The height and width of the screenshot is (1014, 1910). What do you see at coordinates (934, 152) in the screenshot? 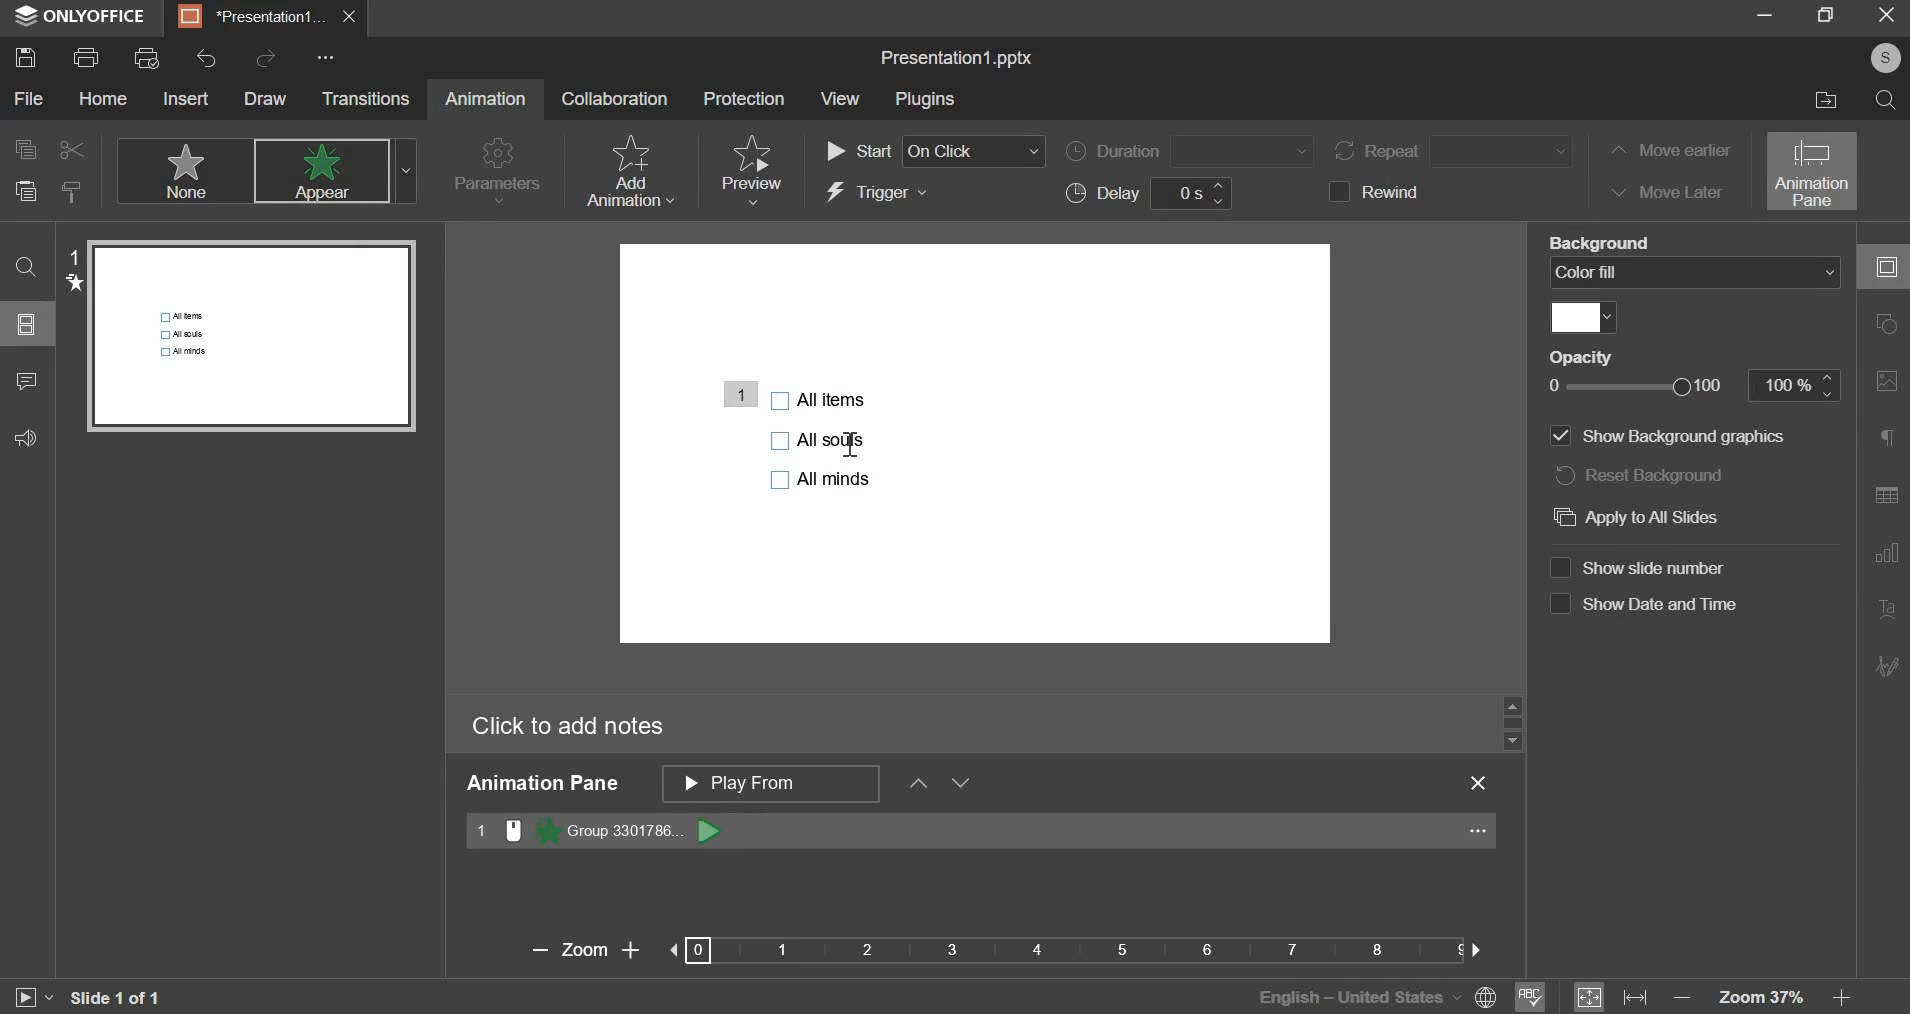
I see `start order` at bounding box center [934, 152].